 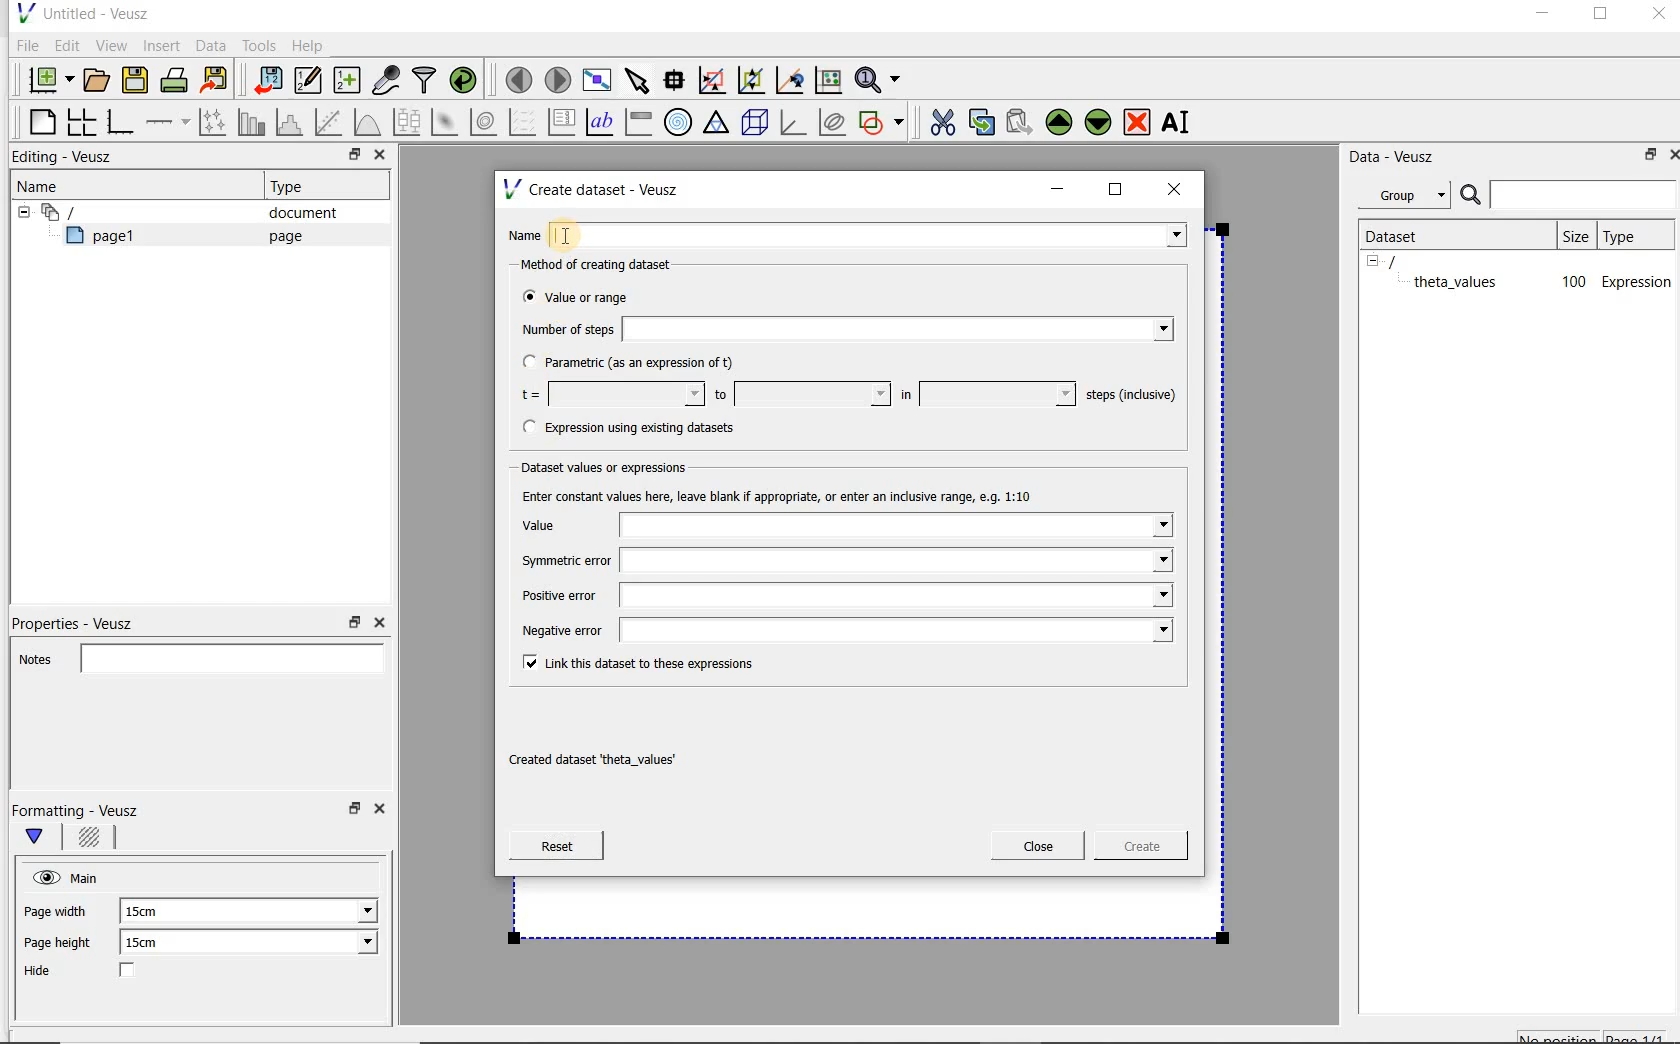 What do you see at coordinates (1022, 122) in the screenshot?
I see `Paste widget from the clipboard` at bounding box center [1022, 122].